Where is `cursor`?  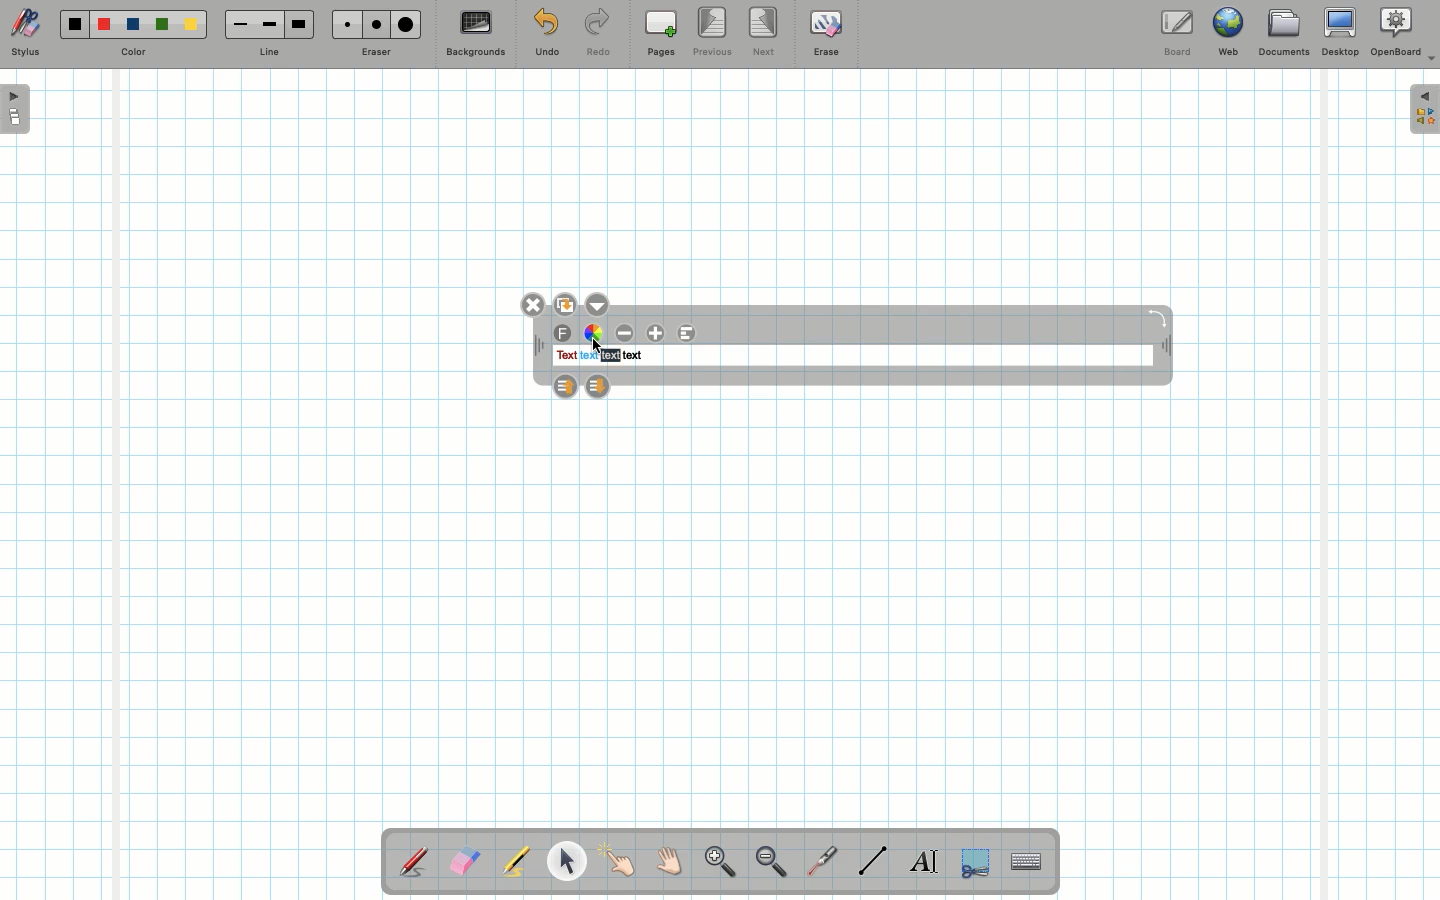
cursor is located at coordinates (598, 346).